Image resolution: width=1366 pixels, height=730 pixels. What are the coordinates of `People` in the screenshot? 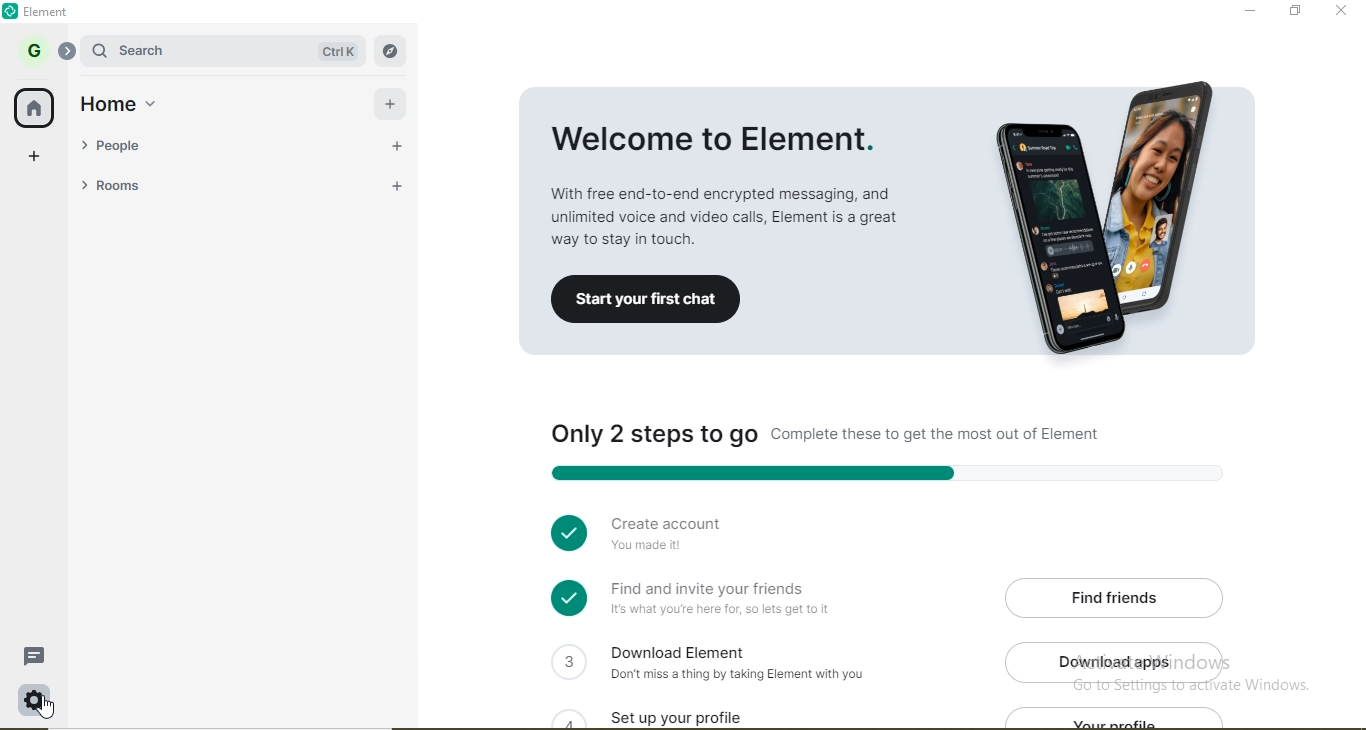 It's located at (164, 144).